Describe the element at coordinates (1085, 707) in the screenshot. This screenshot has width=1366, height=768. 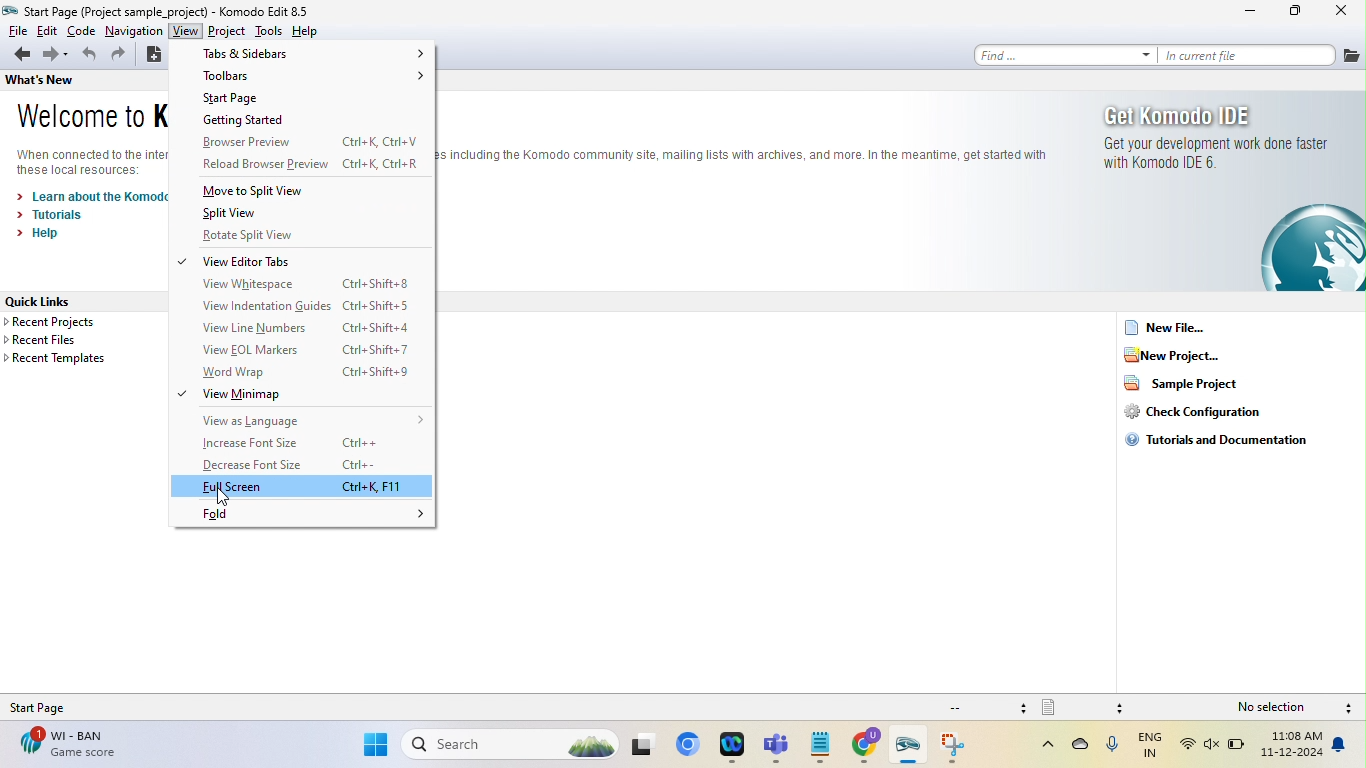
I see `file type` at that location.